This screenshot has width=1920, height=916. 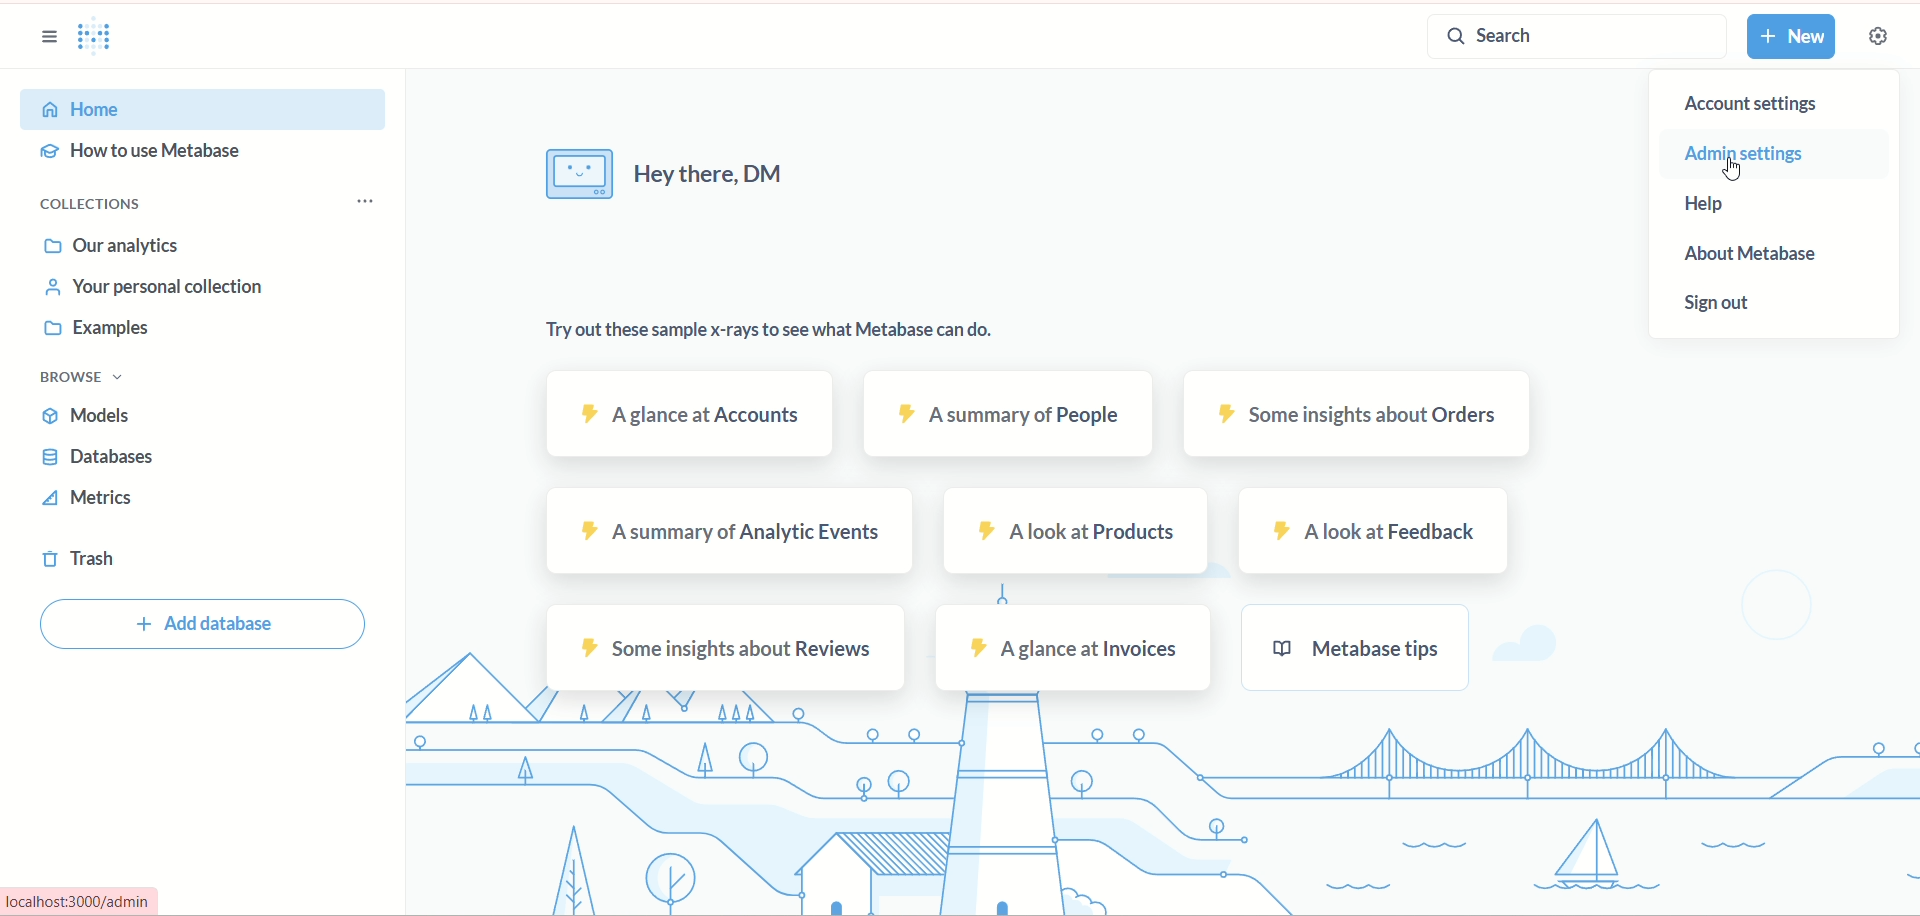 I want to click on text, so click(x=782, y=336).